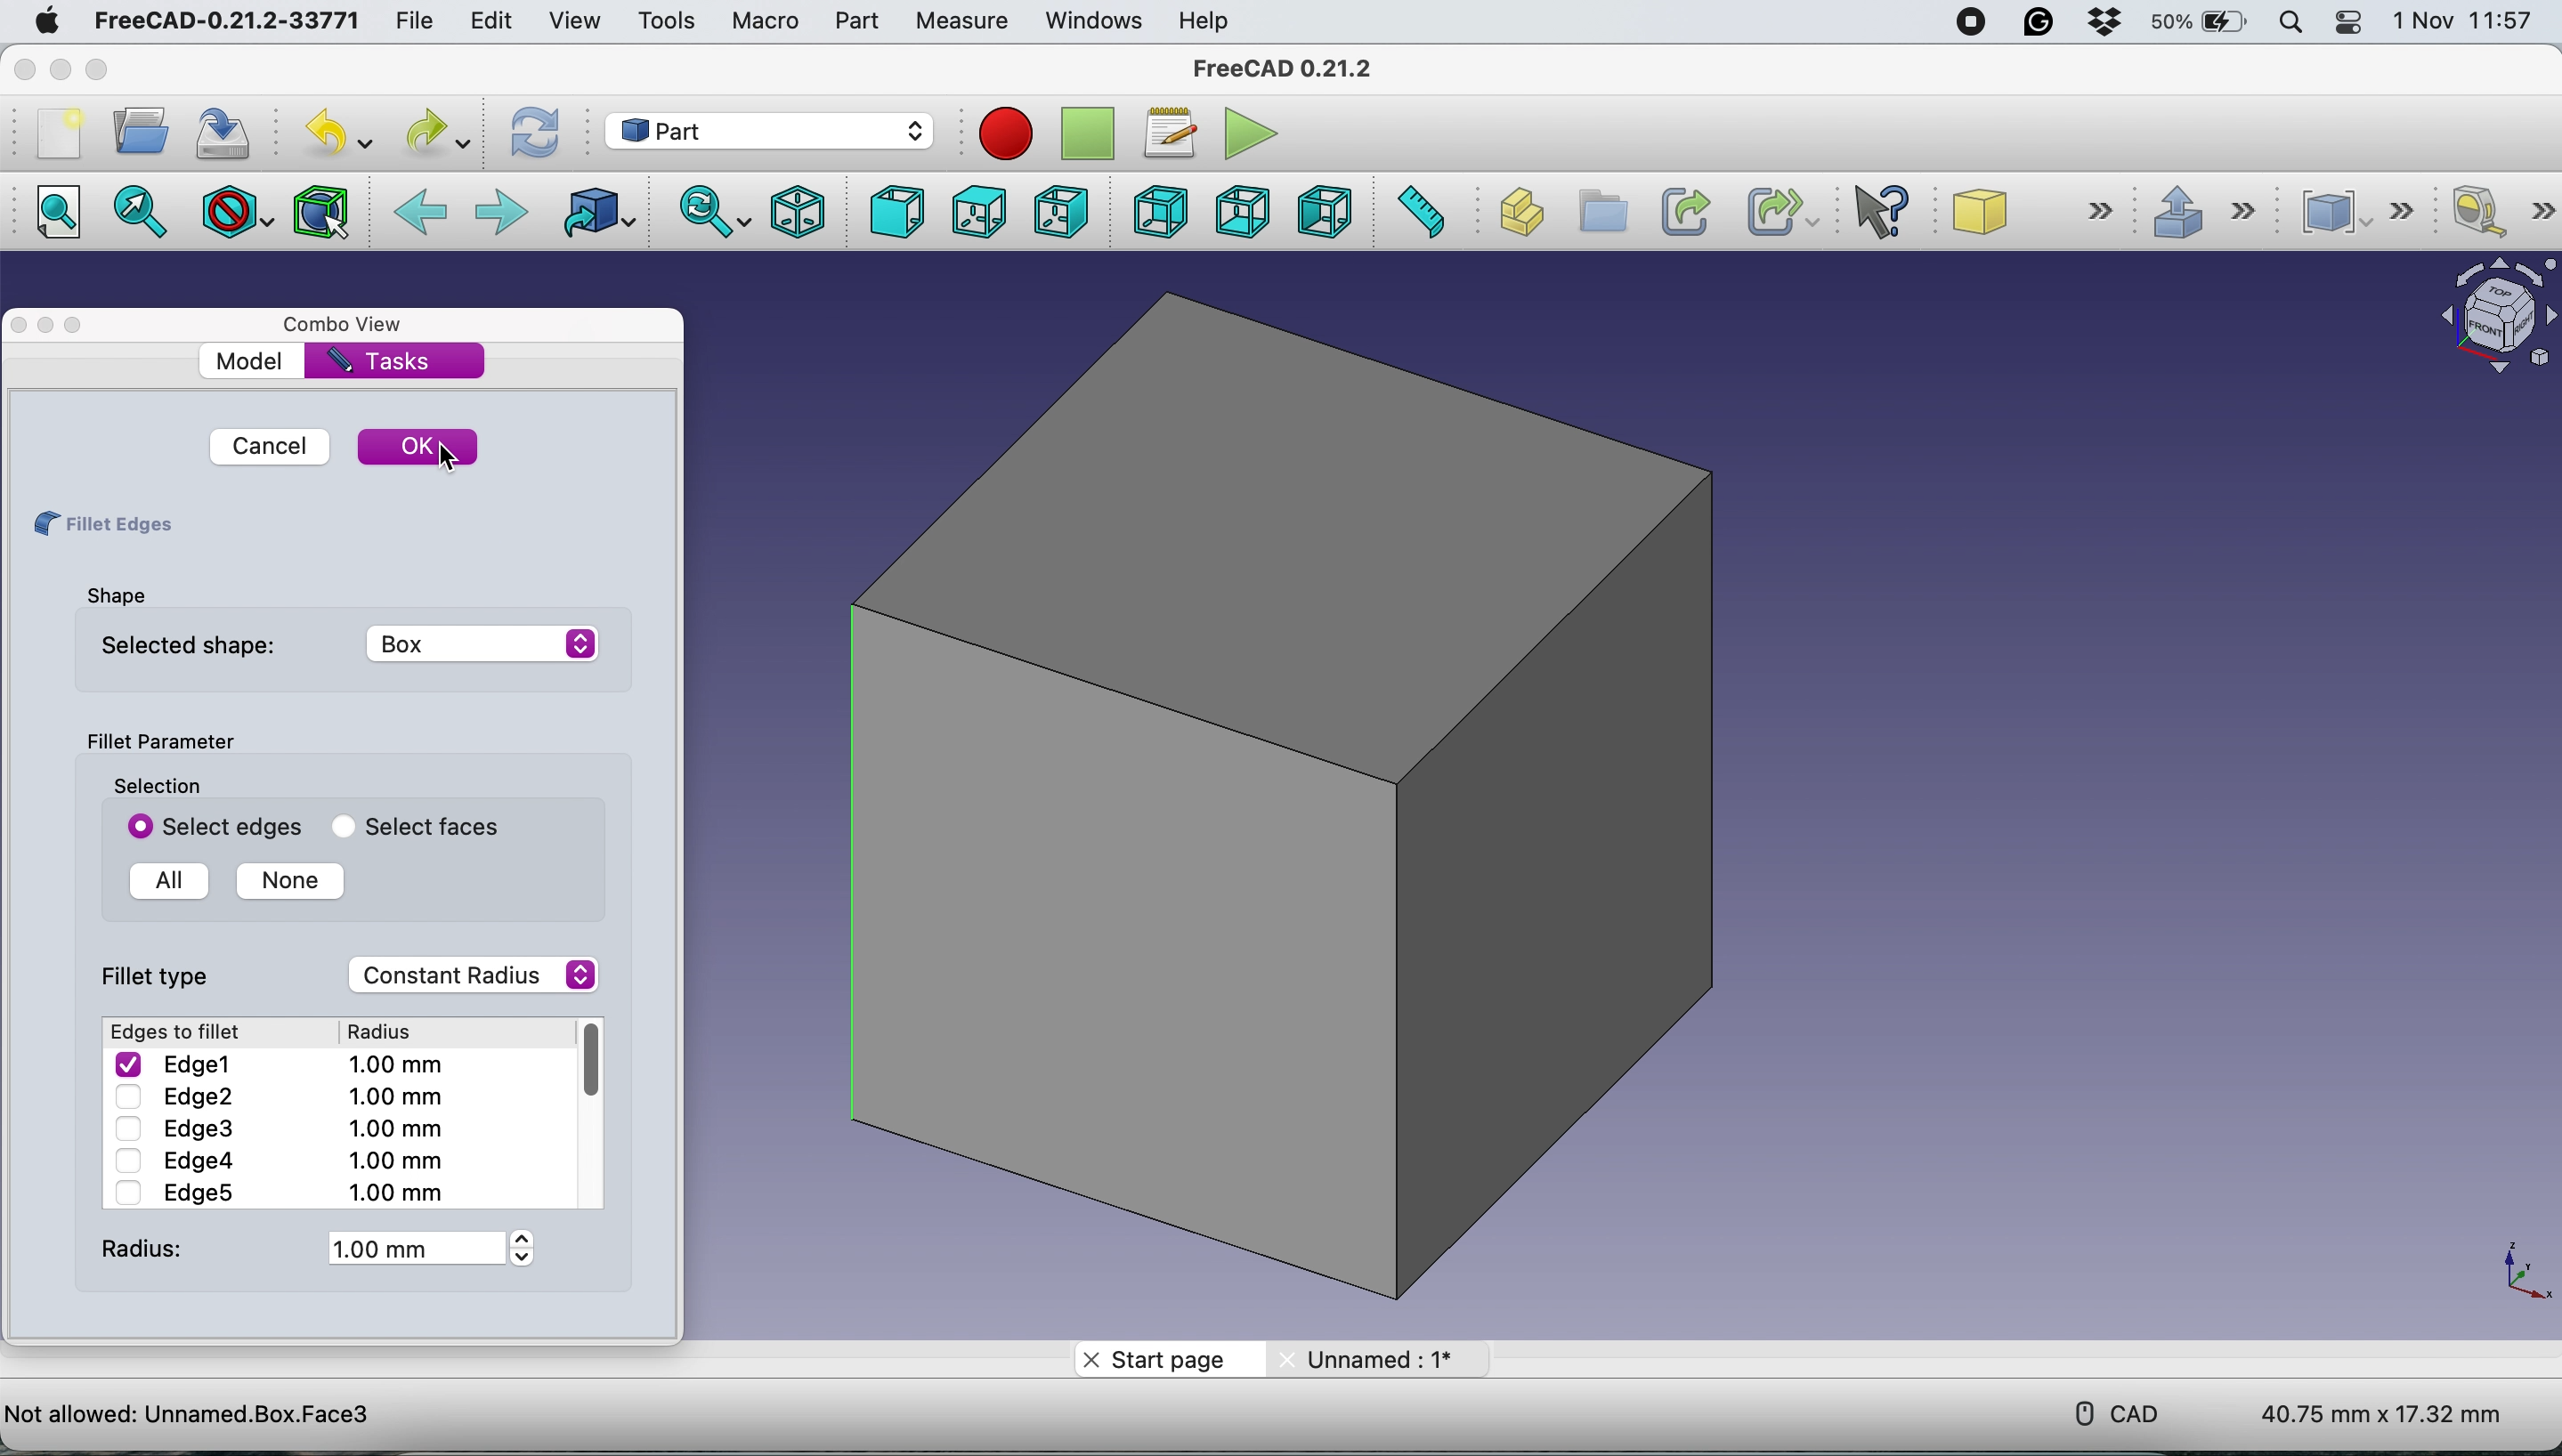 The image size is (2562, 1456). Describe the element at coordinates (158, 742) in the screenshot. I see `Fillet Parameter` at that location.